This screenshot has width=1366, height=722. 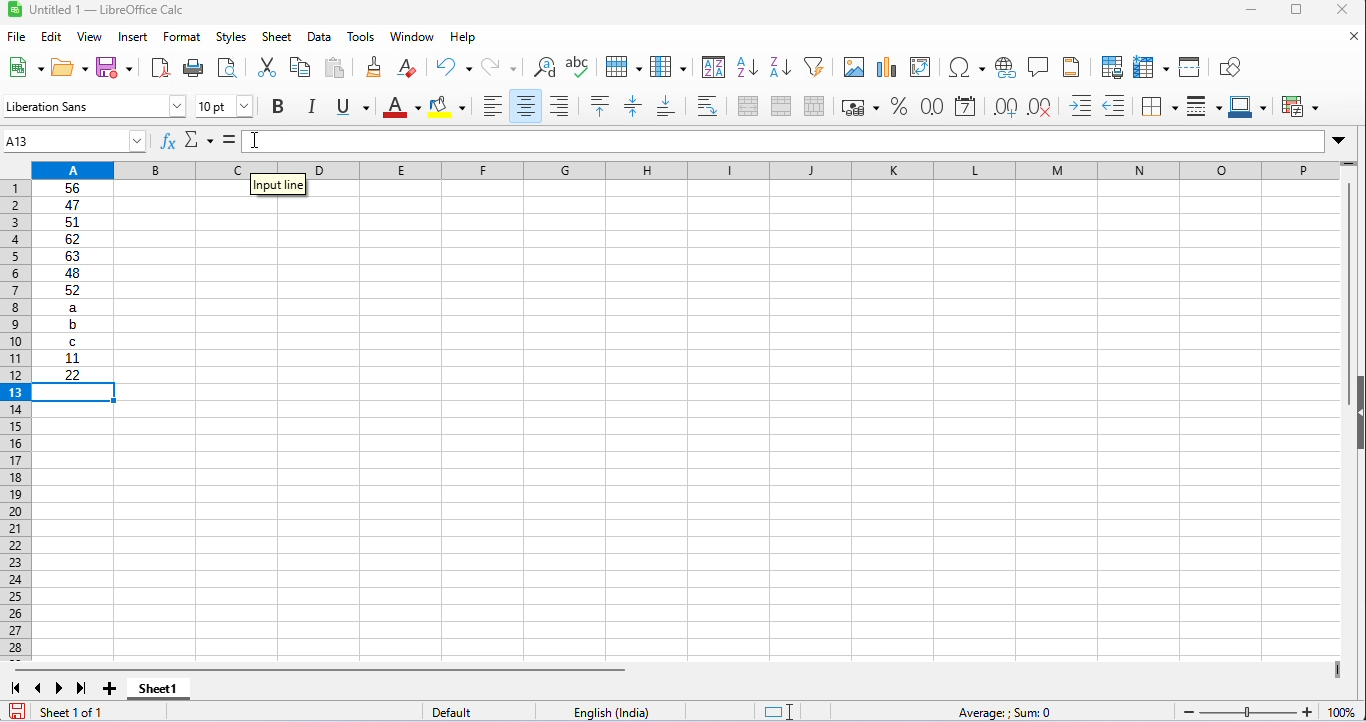 What do you see at coordinates (266, 68) in the screenshot?
I see `cut` at bounding box center [266, 68].